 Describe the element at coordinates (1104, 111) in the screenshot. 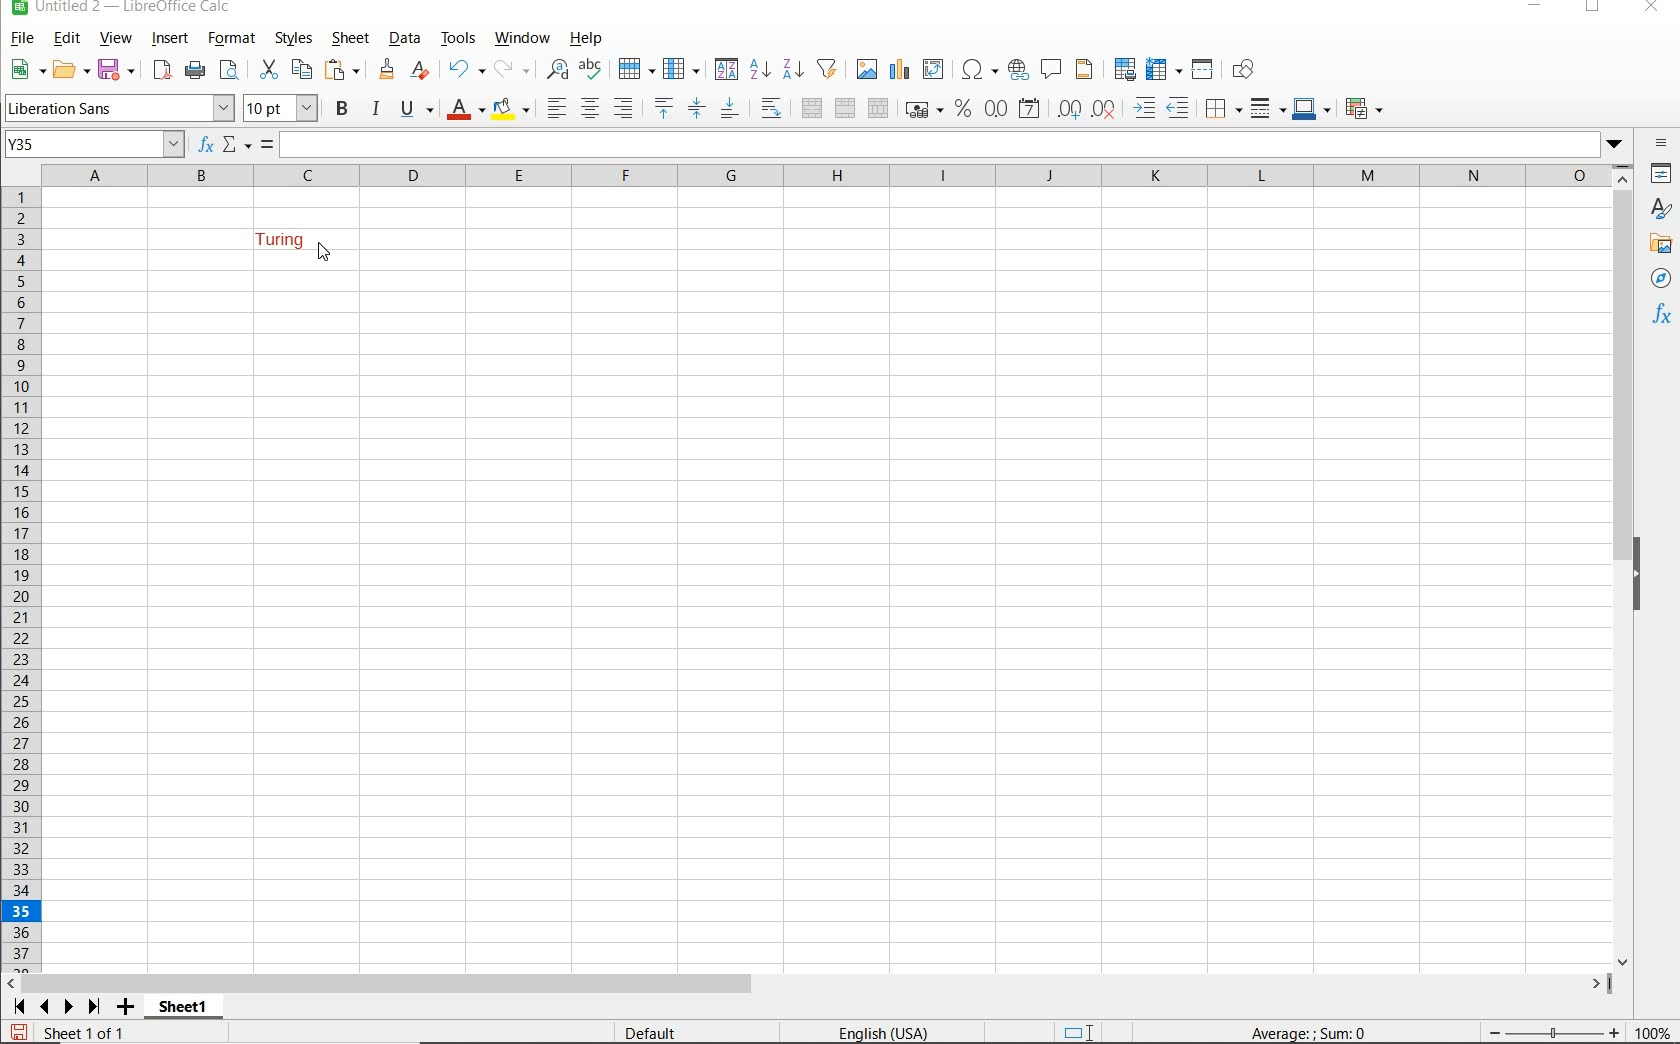

I see `DELETE DECIMAL PLACE` at that location.